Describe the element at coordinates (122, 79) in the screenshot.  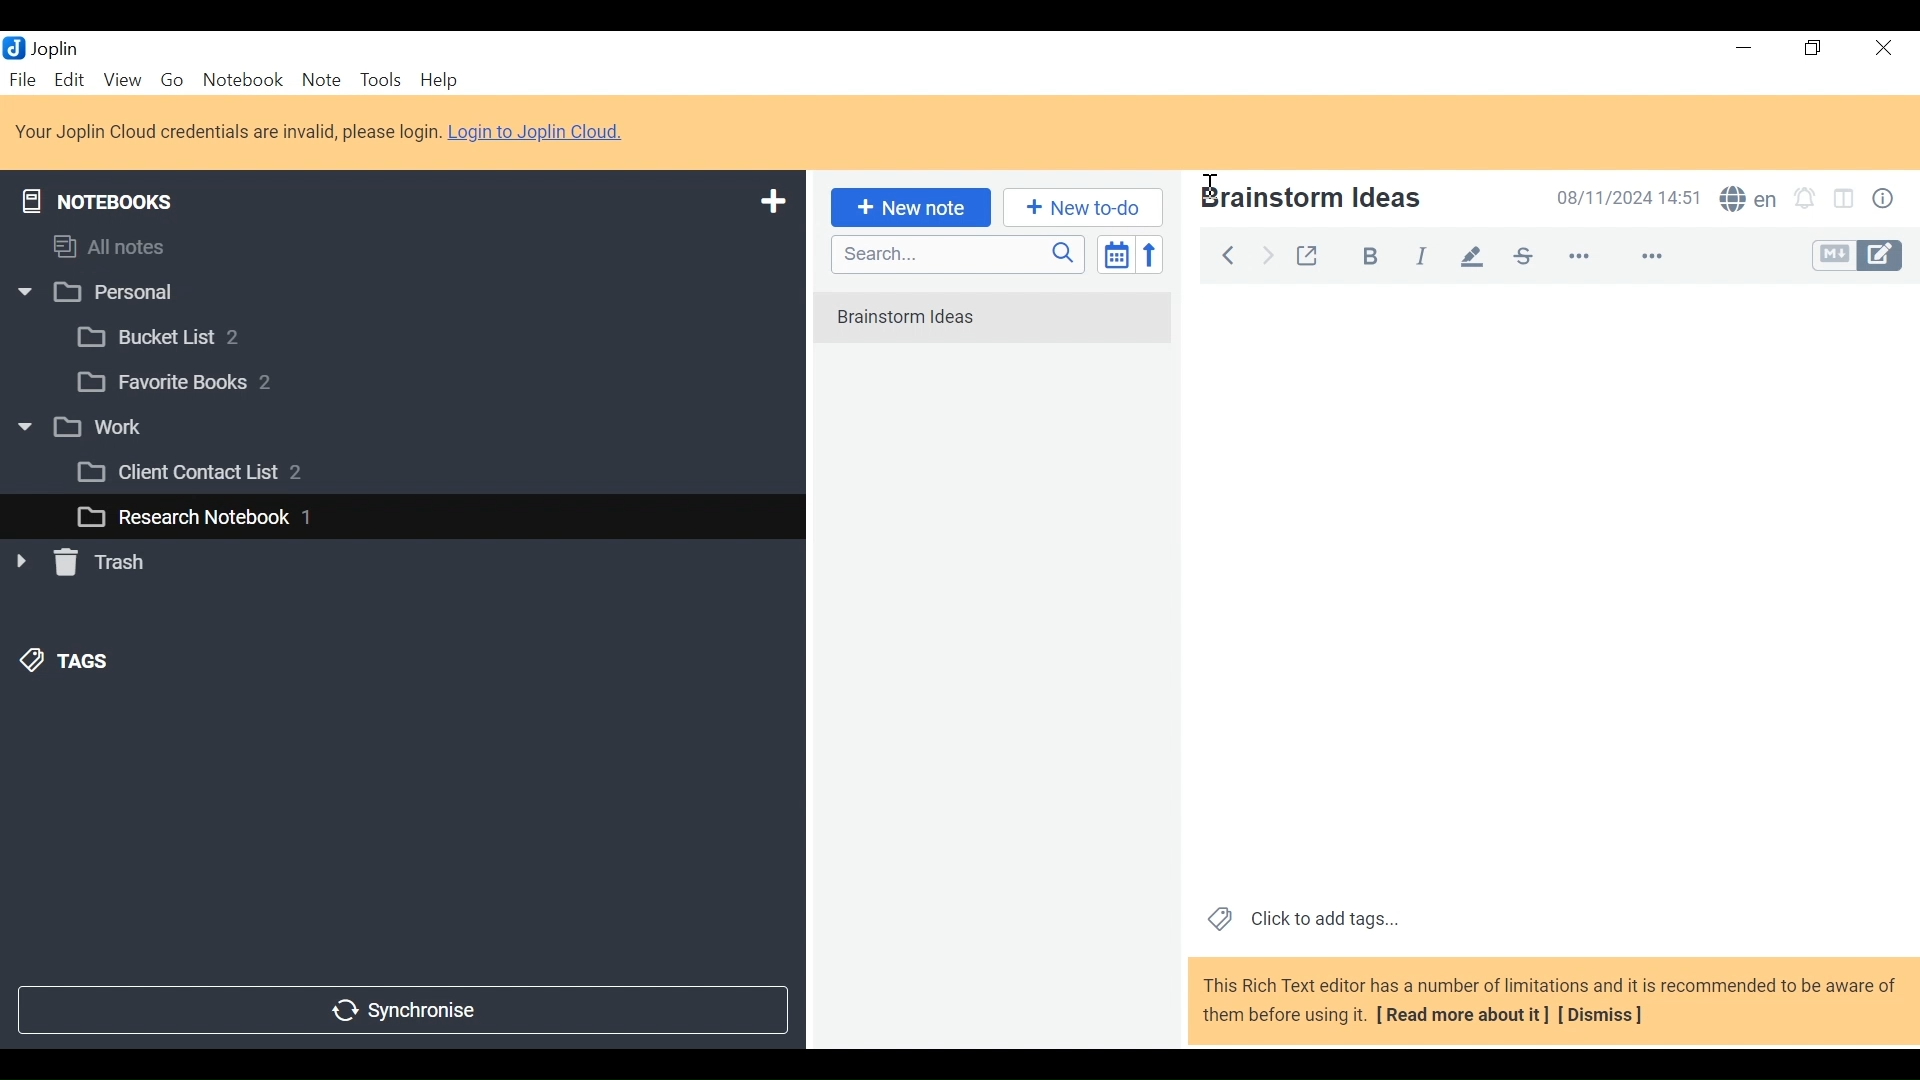
I see `View` at that location.